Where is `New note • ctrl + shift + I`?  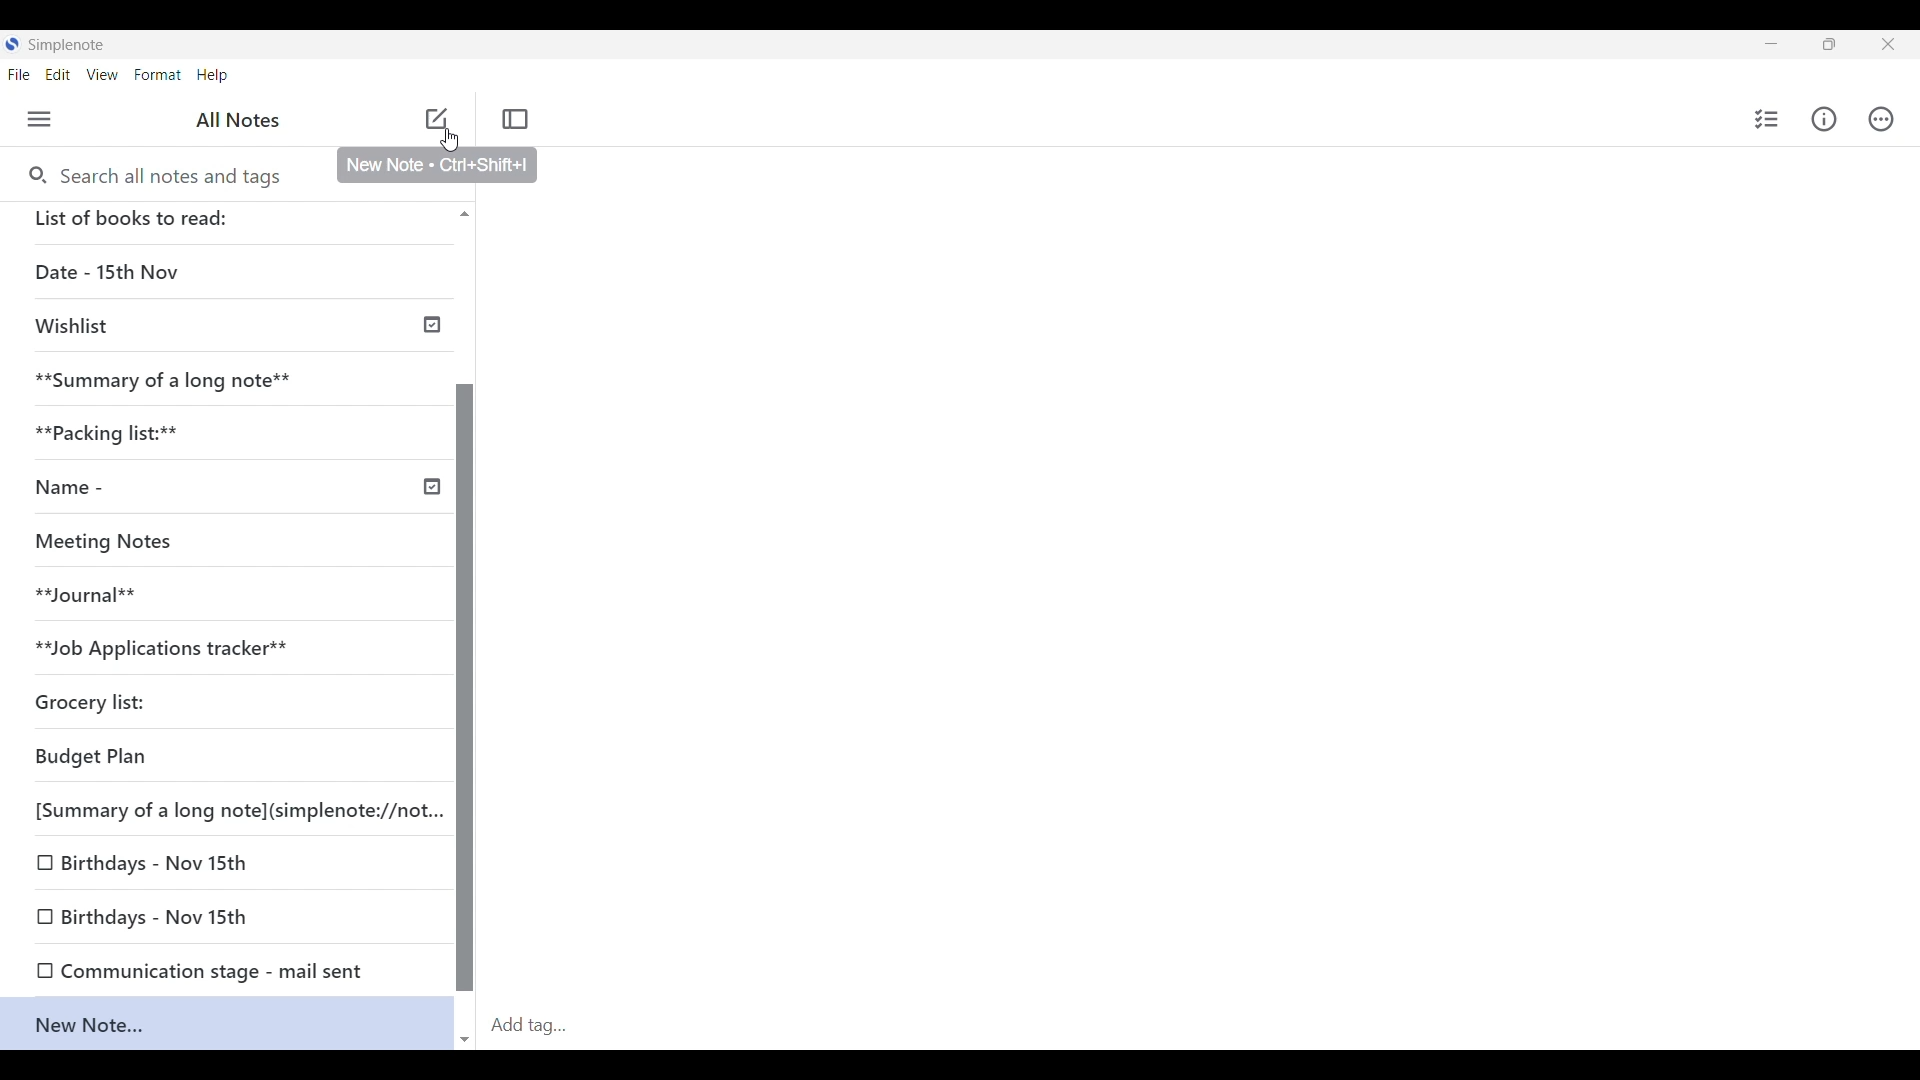
New note • ctrl + shift + I is located at coordinates (437, 167).